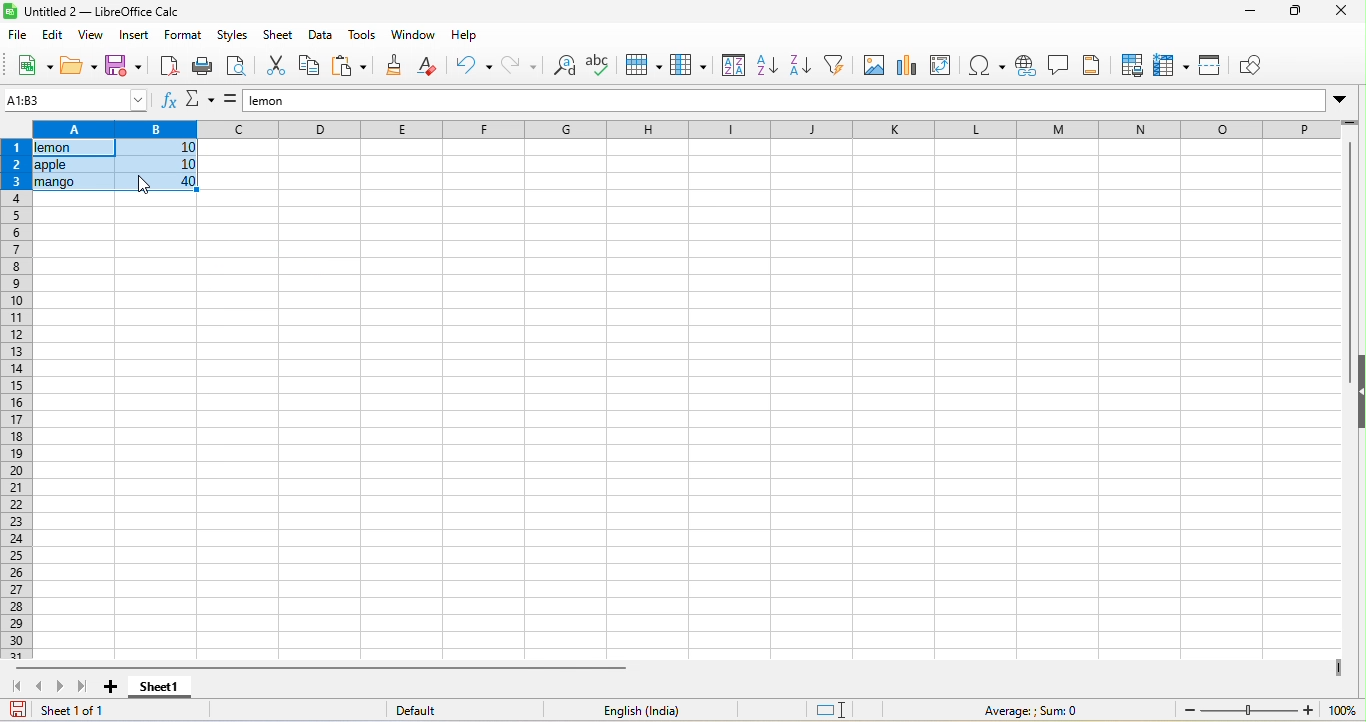 This screenshot has height=722, width=1366. Describe the element at coordinates (428, 68) in the screenshot. I see `clear direct formatting` at that location.